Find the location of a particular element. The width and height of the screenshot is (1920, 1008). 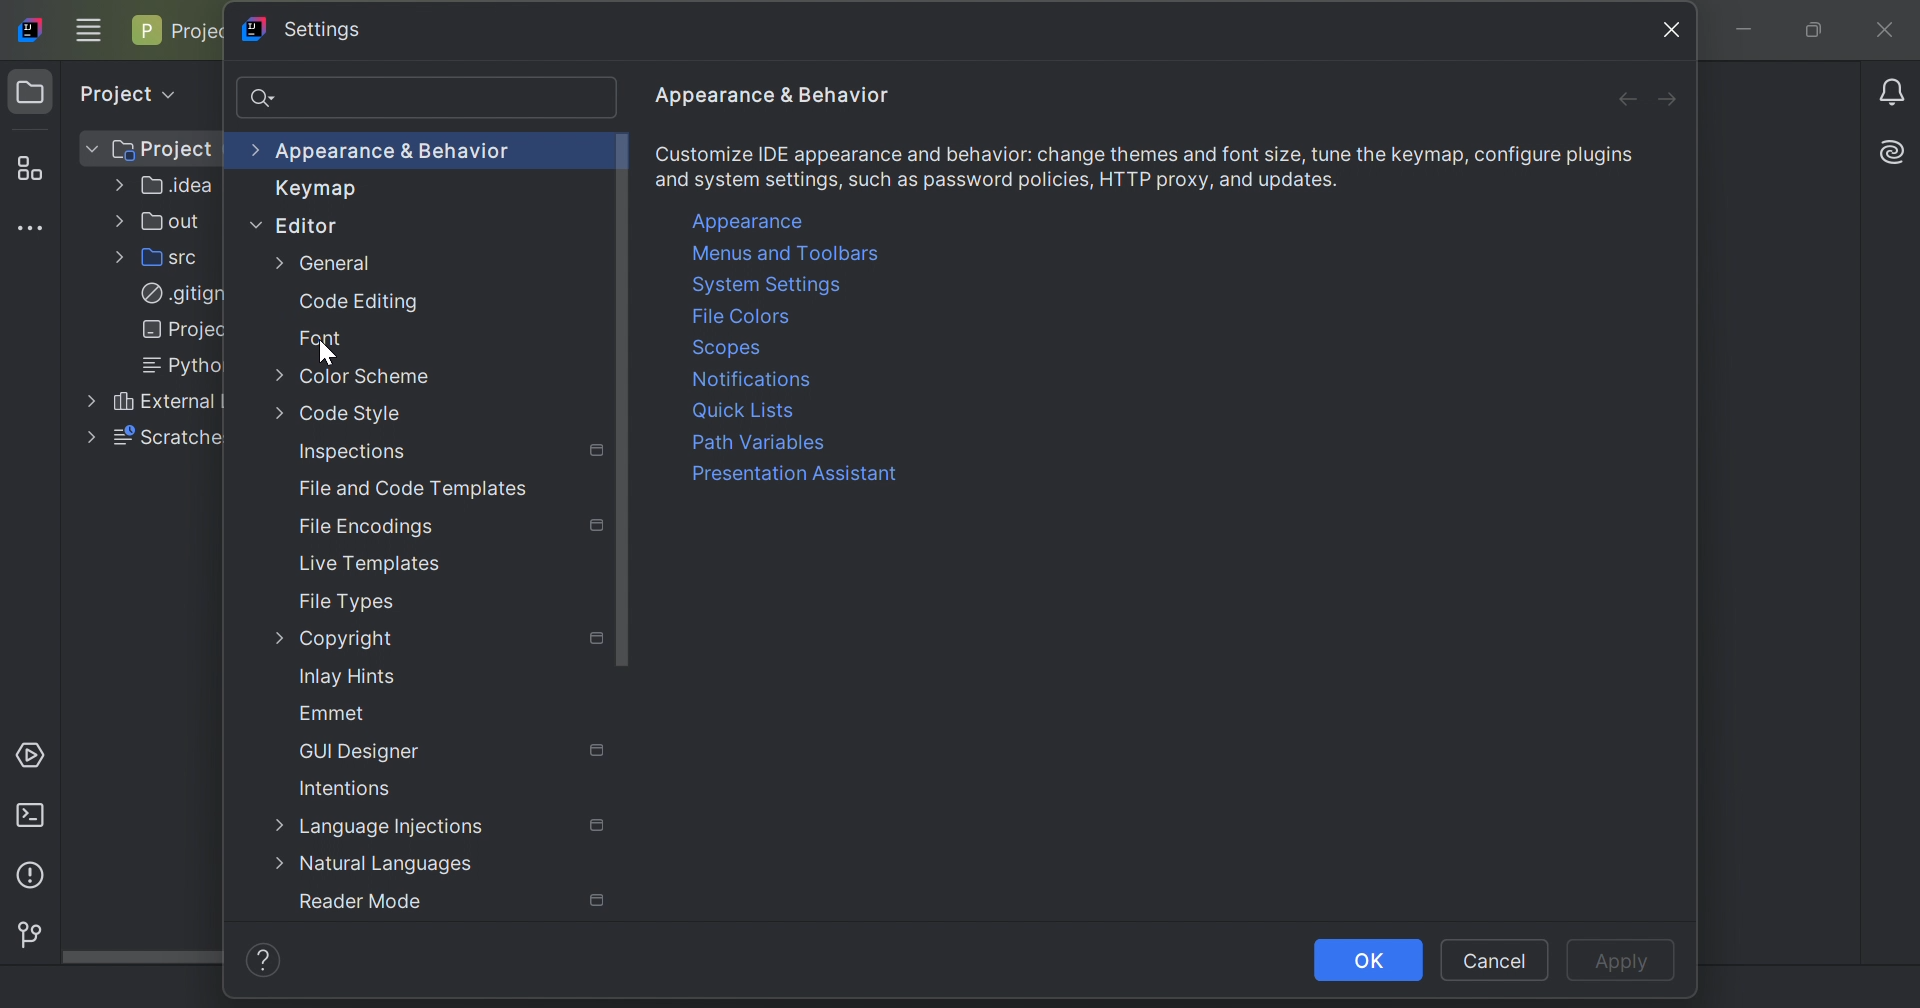

Appearence is located at coordinates (763, 221).